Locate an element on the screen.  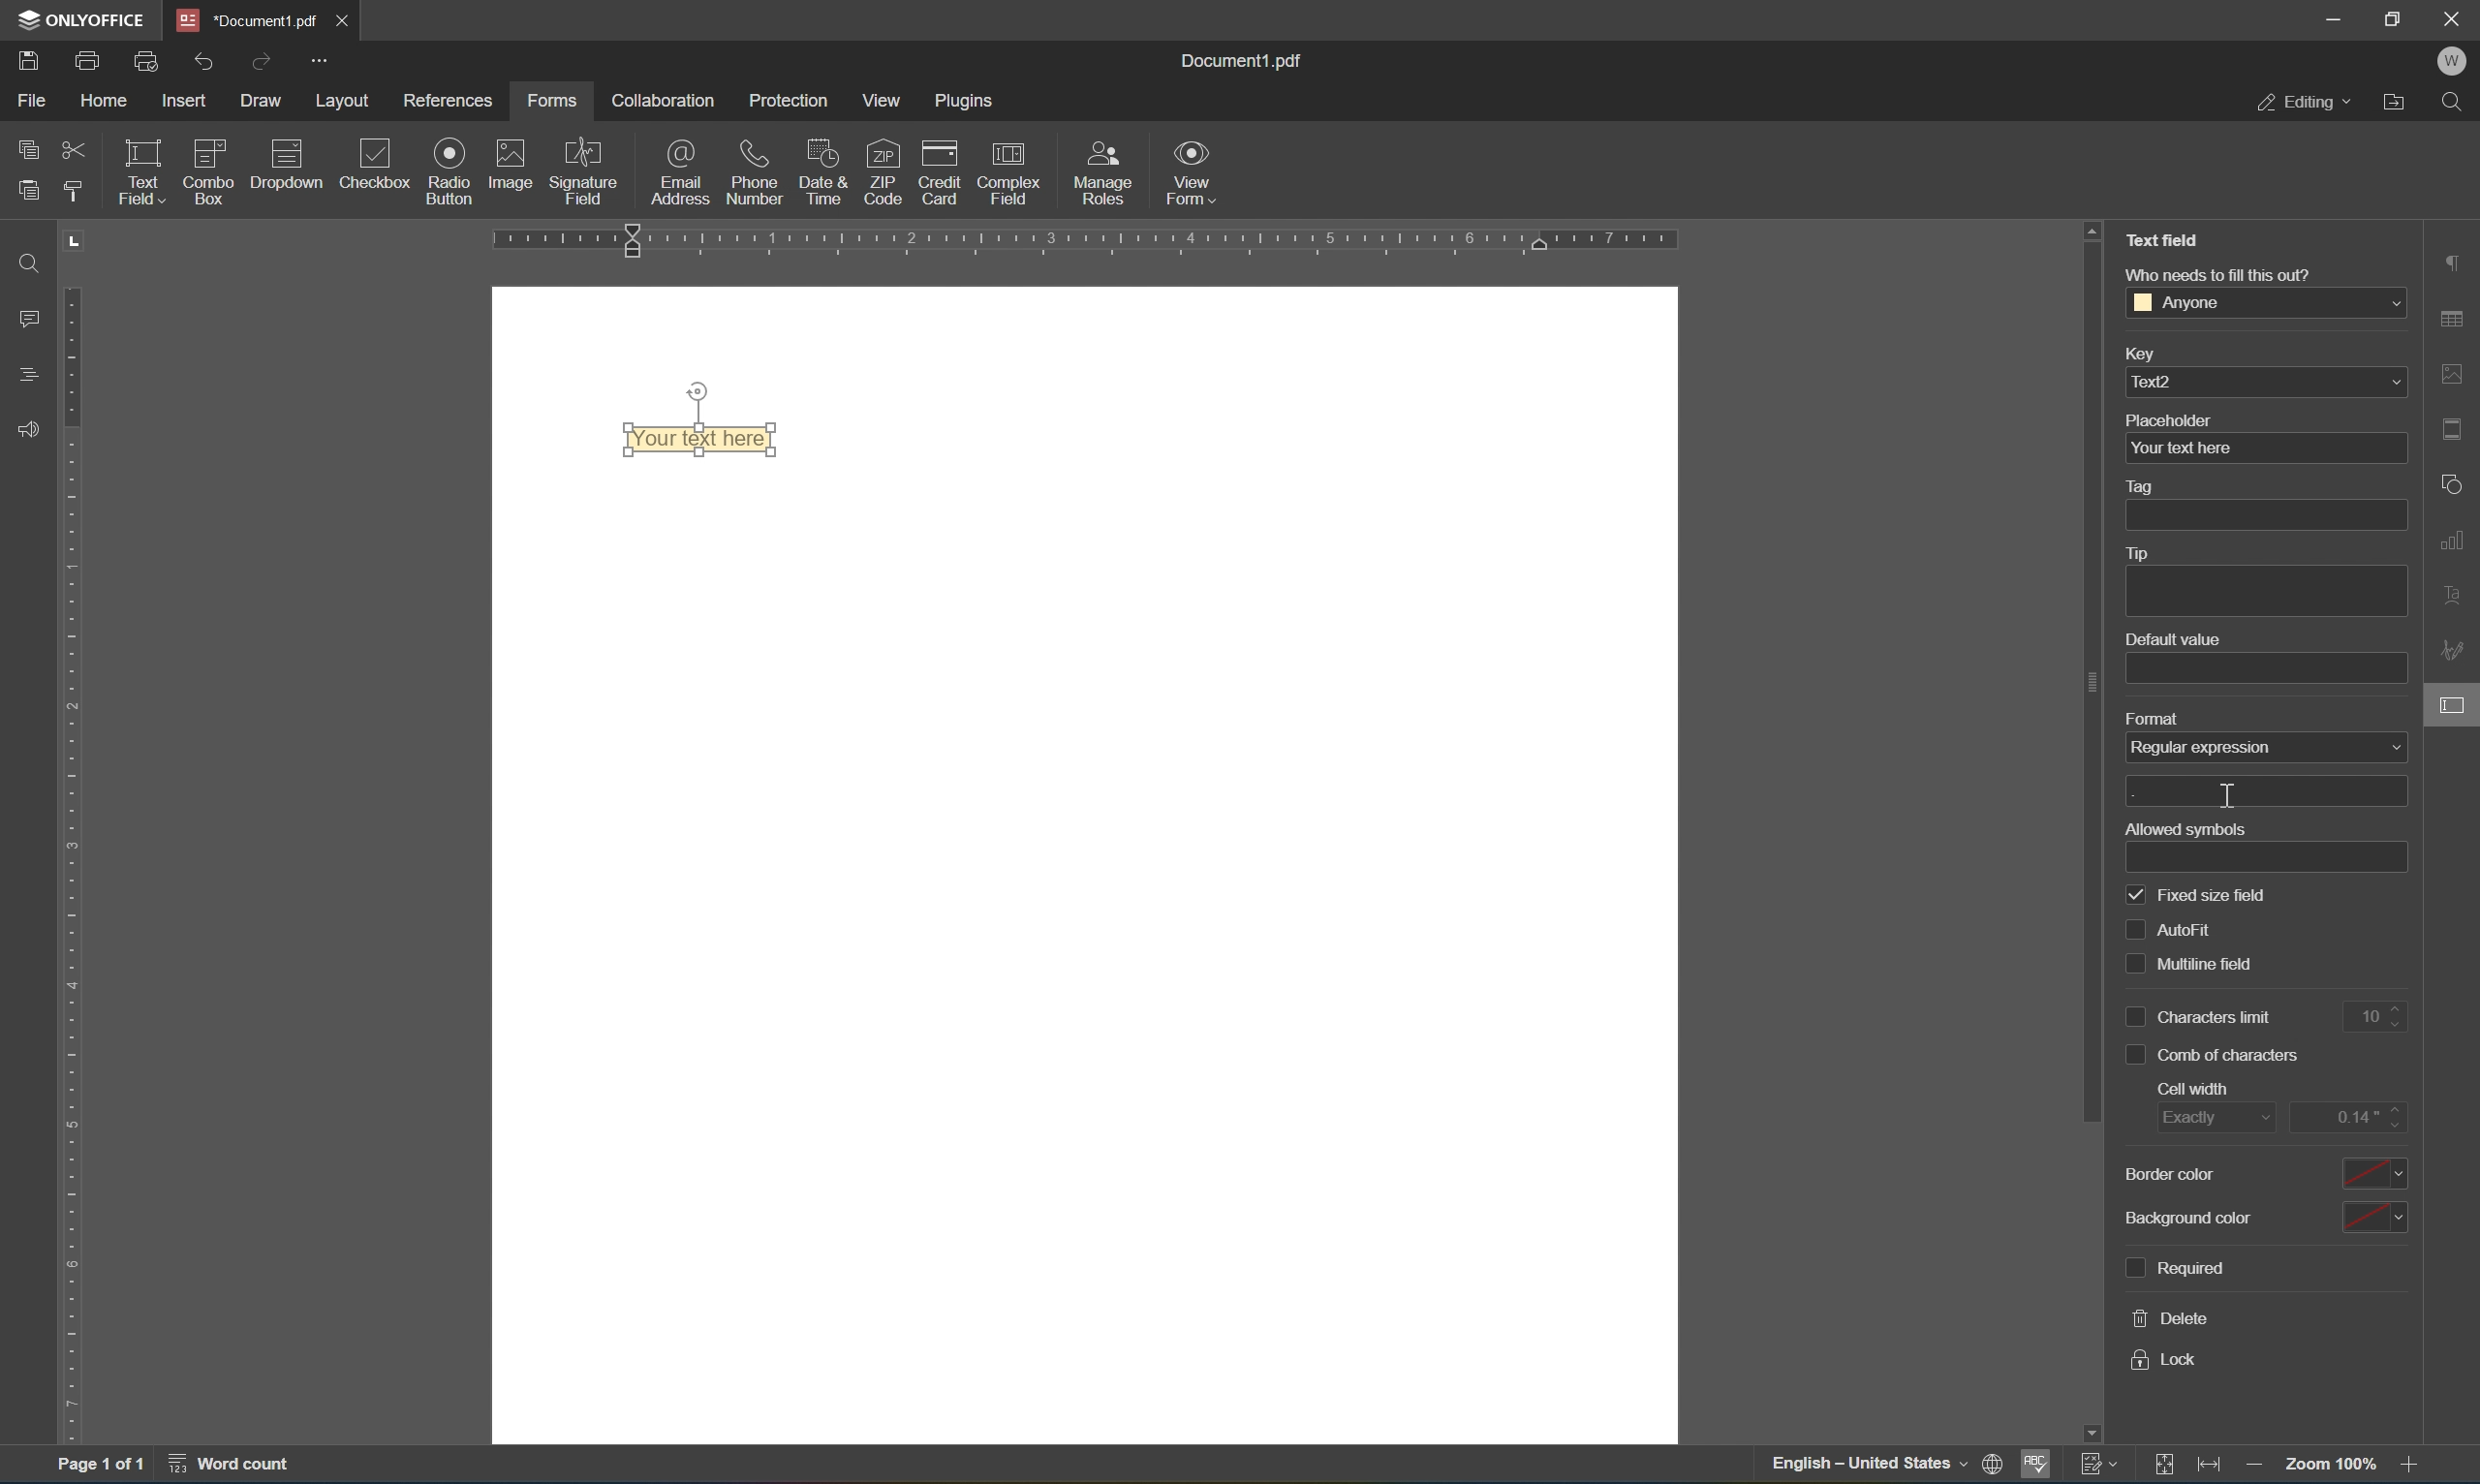
Text Field is located at coordinates (2165, 241).